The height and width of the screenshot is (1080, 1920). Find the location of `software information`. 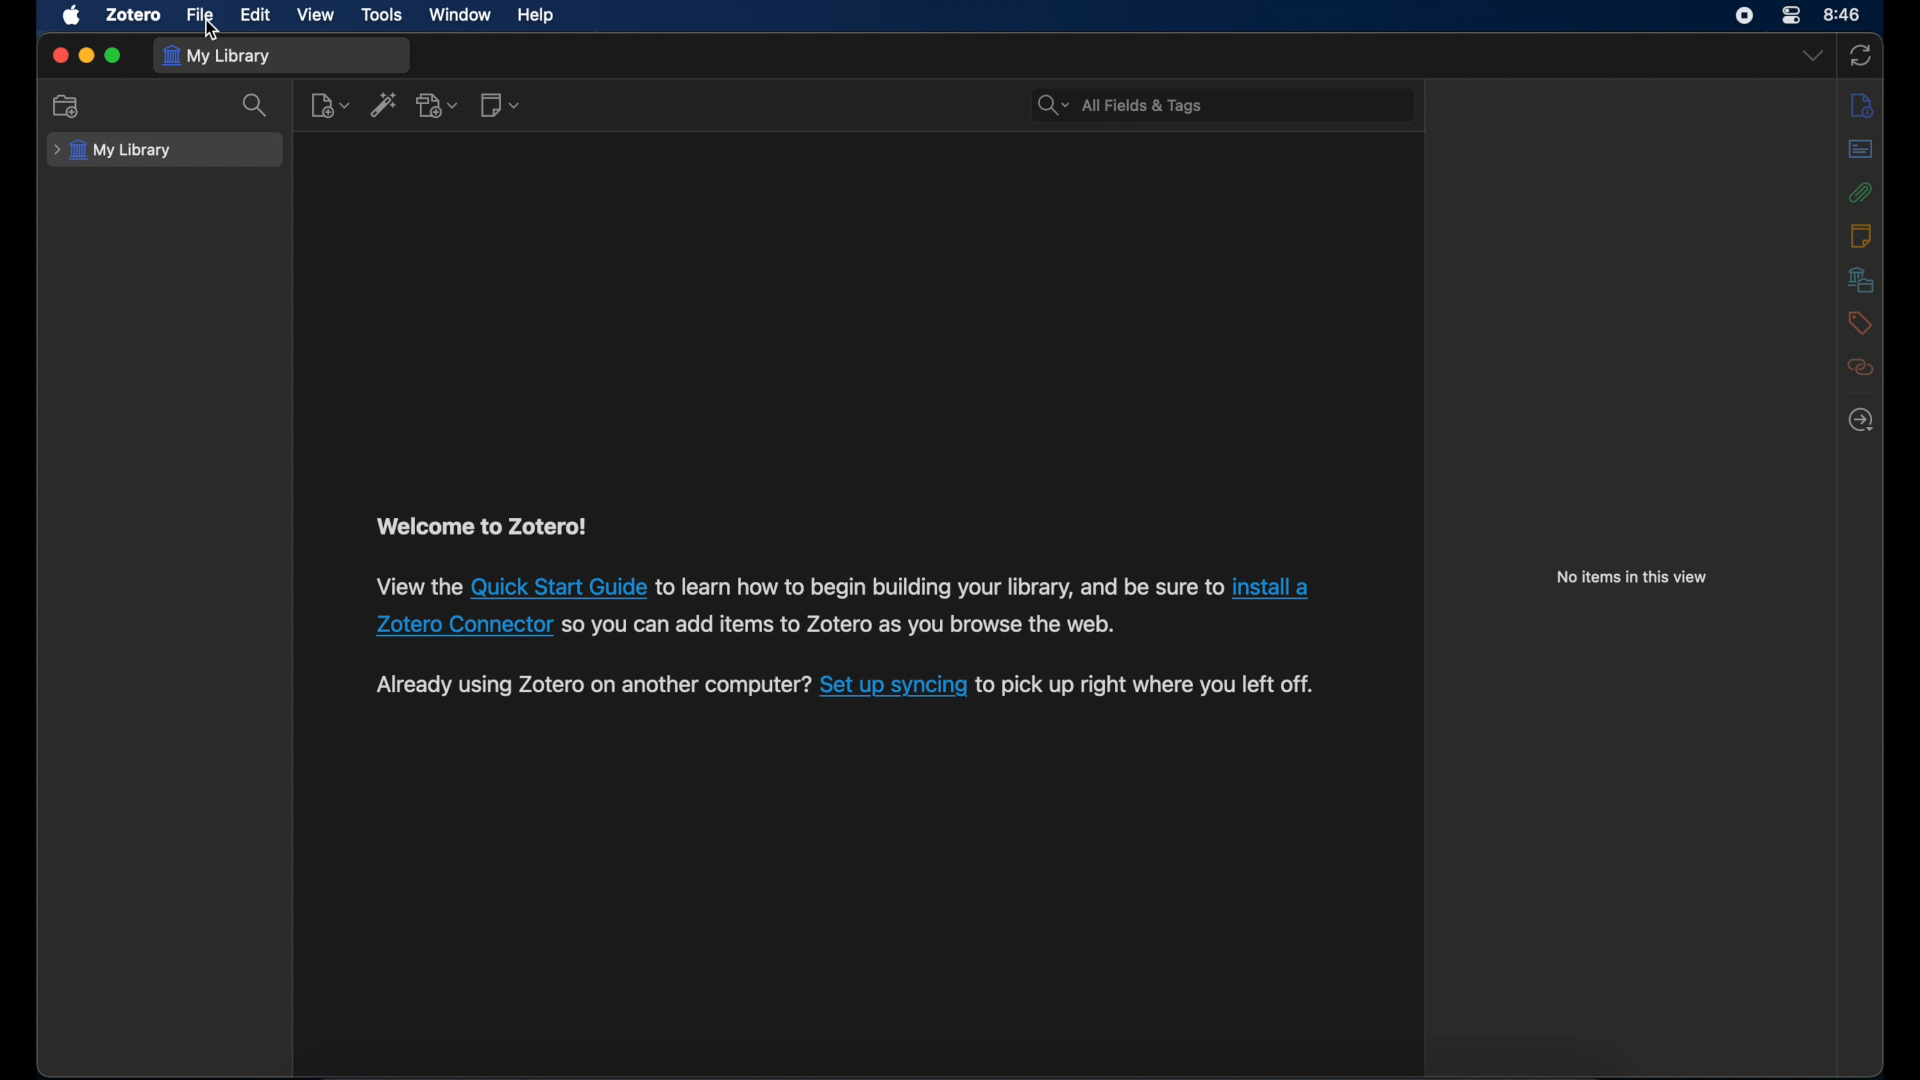

software information is located at coordinates (939, 588).